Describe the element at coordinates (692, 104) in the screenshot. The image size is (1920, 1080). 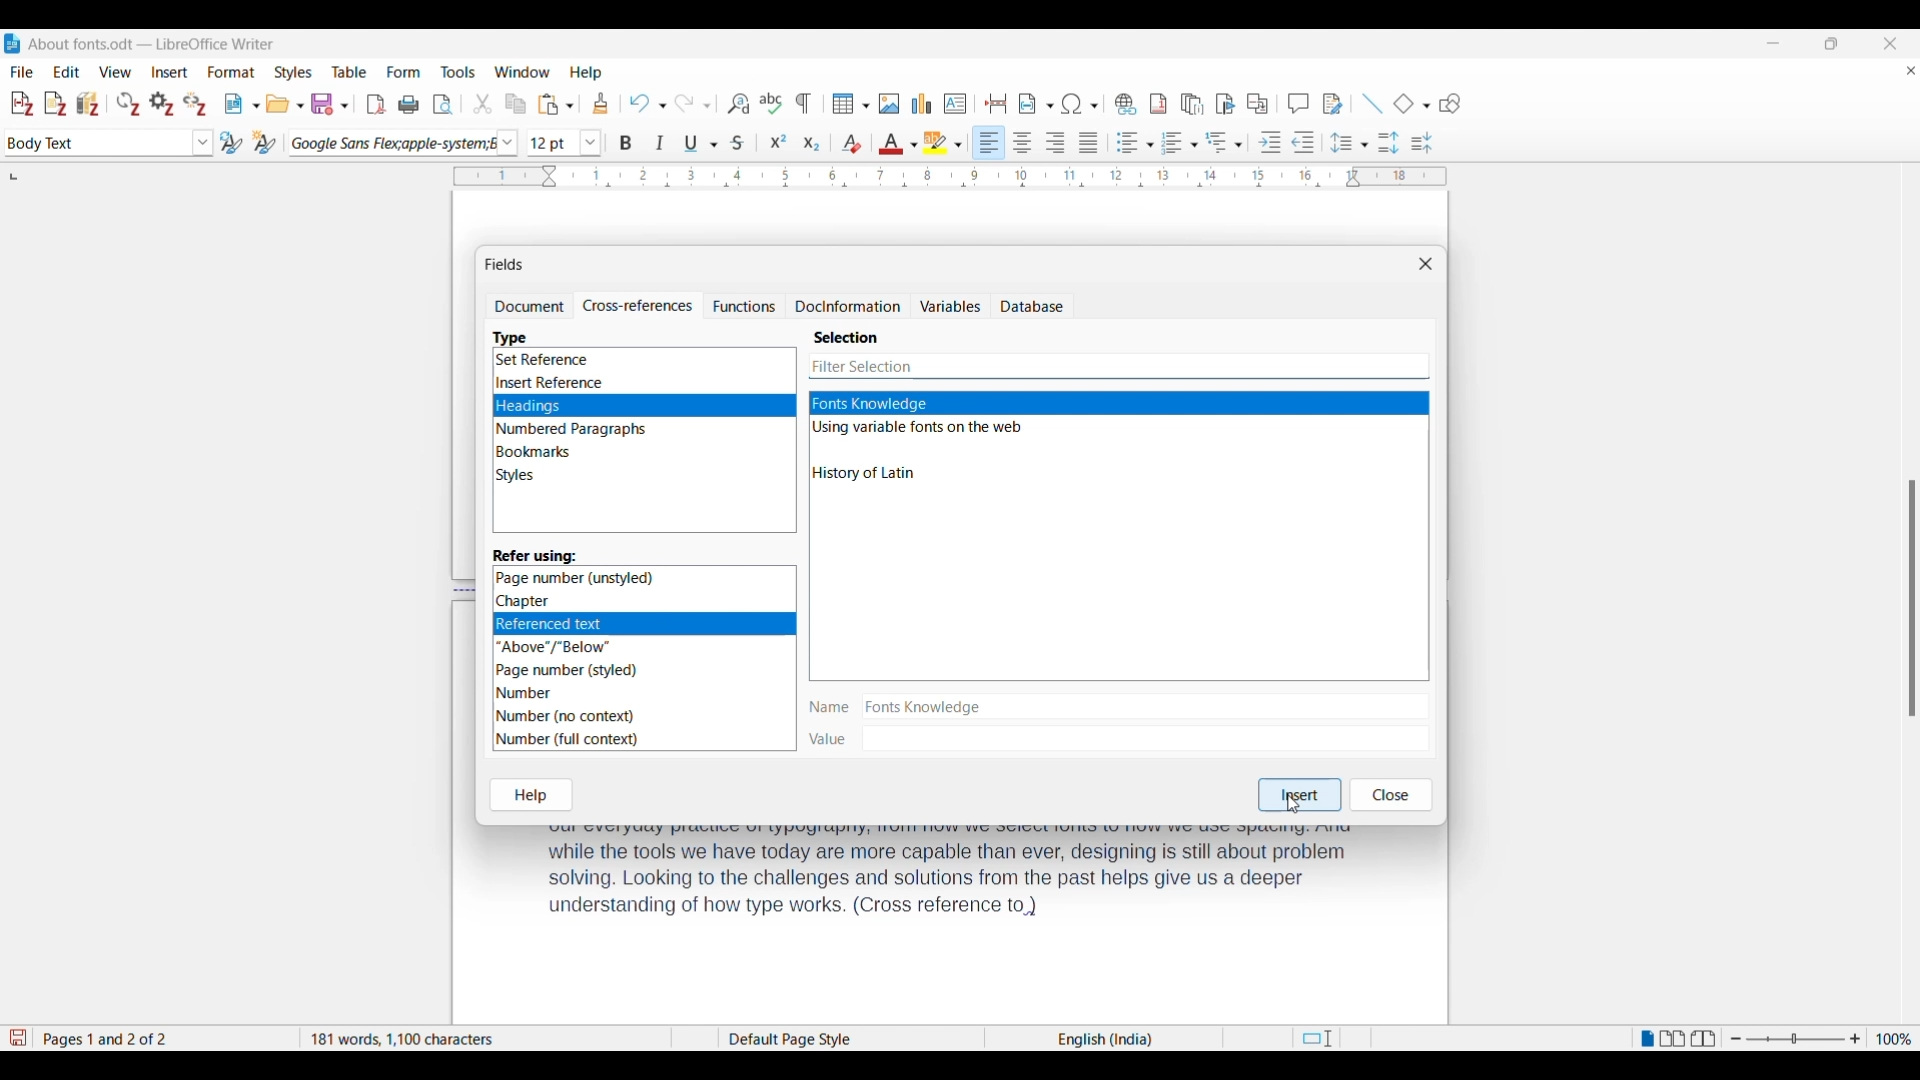
I see `Redo options` at that location.